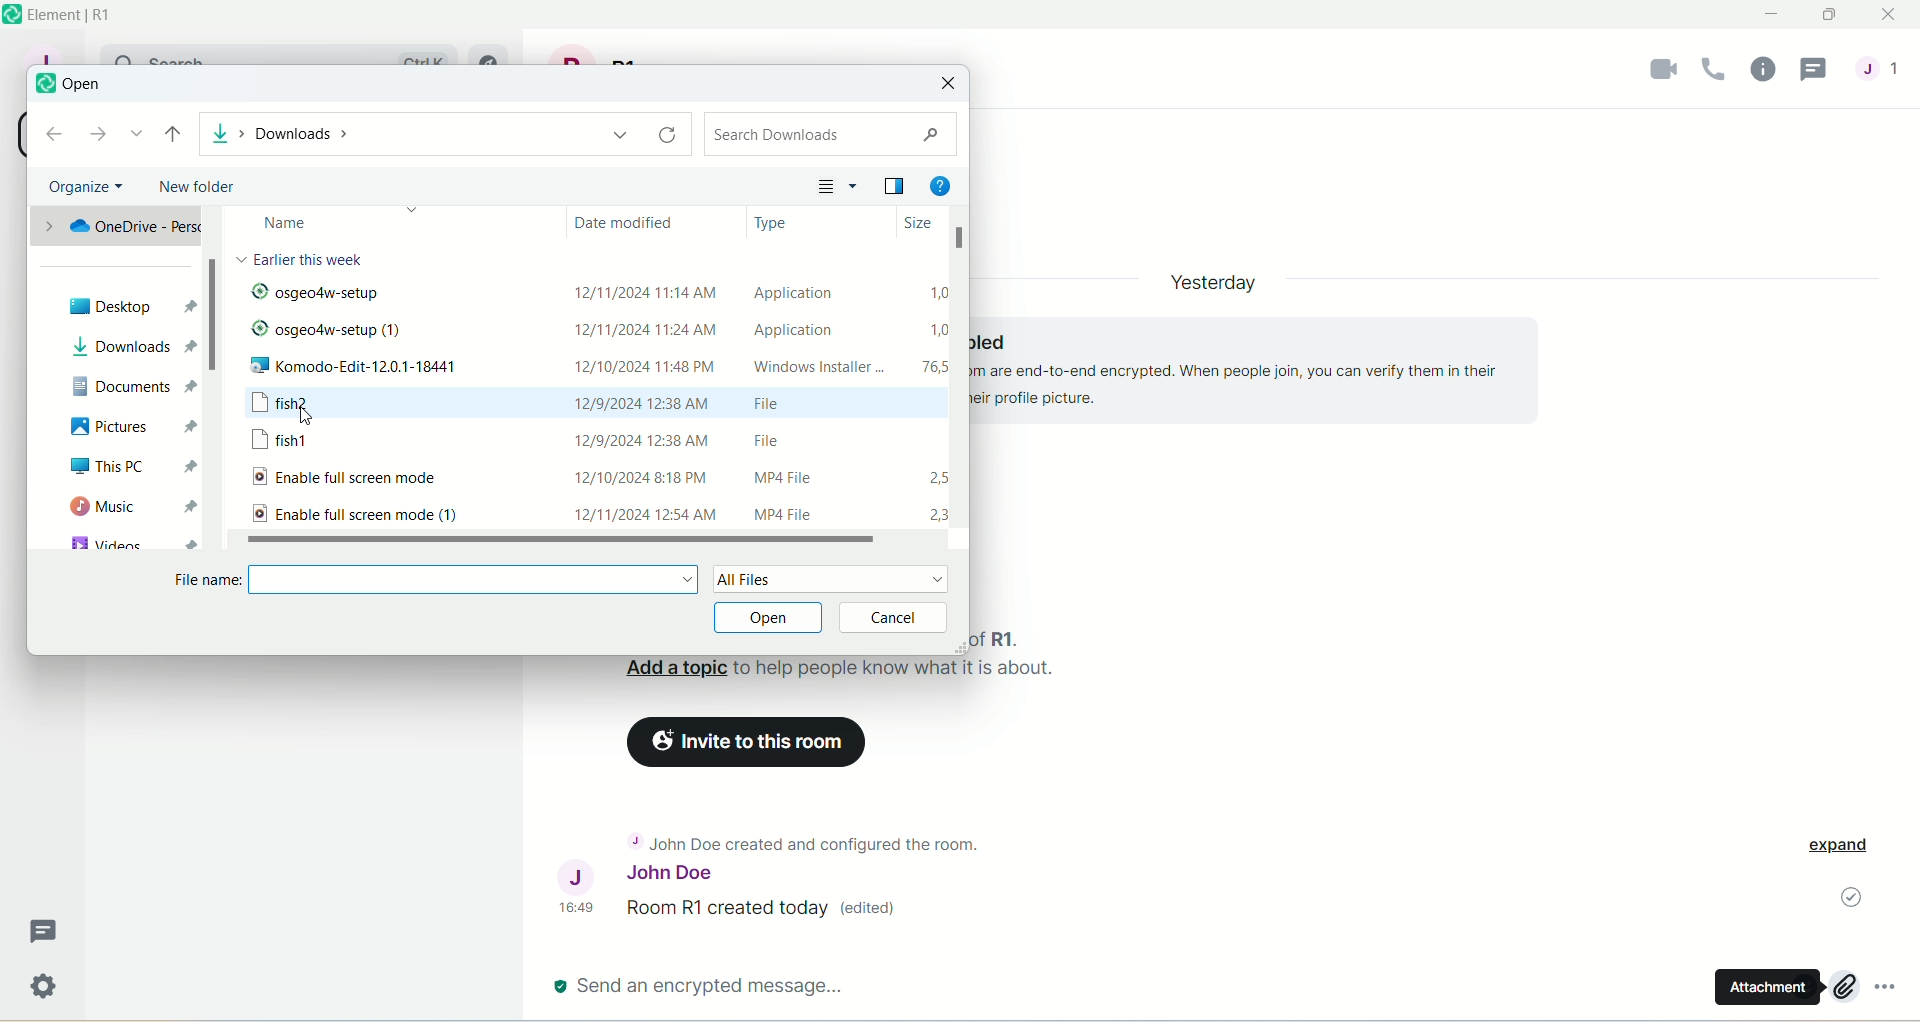 This screenshot has width=1920, height=1022. I want to click on 12/10/2024 8:18 PM, so click(647, 474).